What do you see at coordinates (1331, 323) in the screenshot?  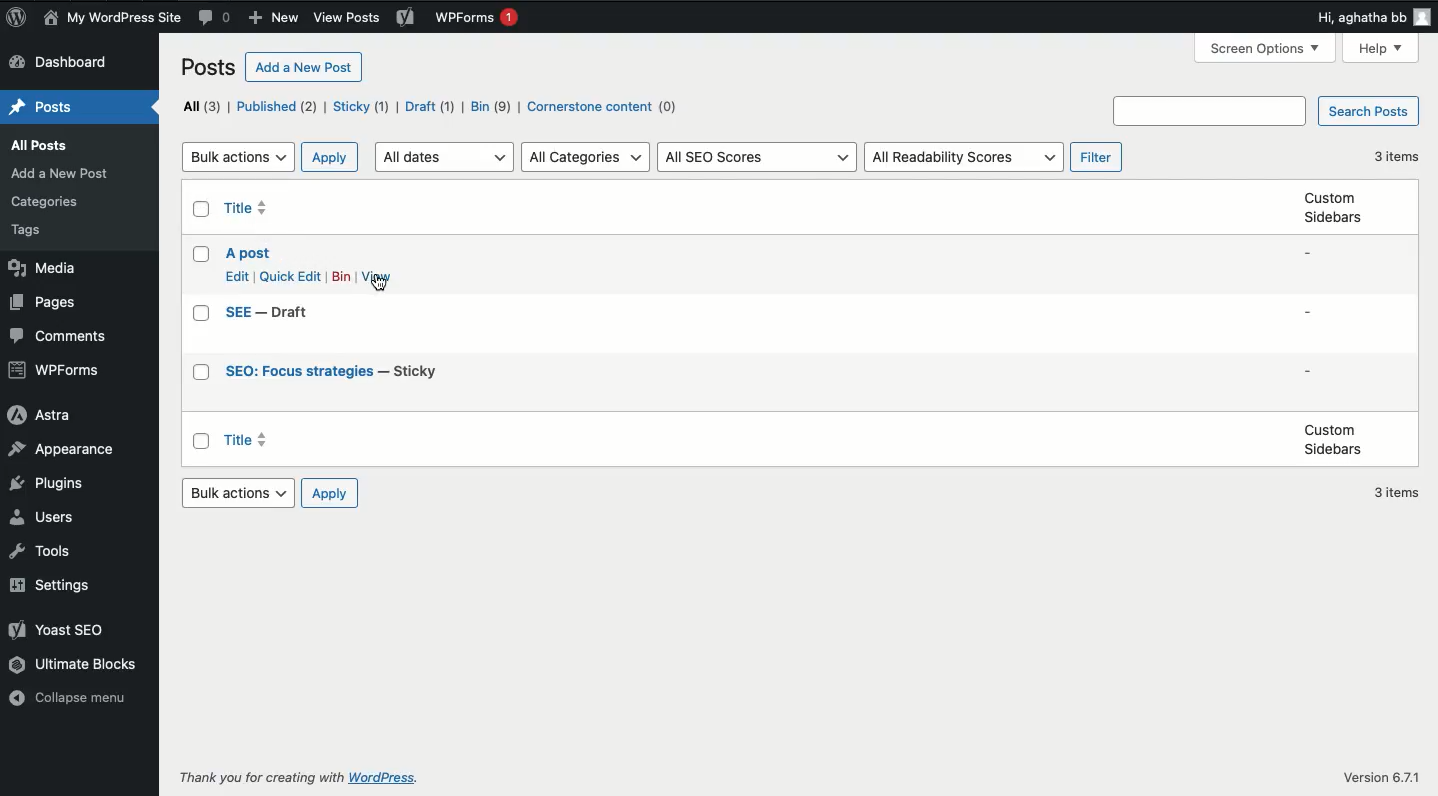 I see `Custom sidebars` at bounding box center [1331, 323].